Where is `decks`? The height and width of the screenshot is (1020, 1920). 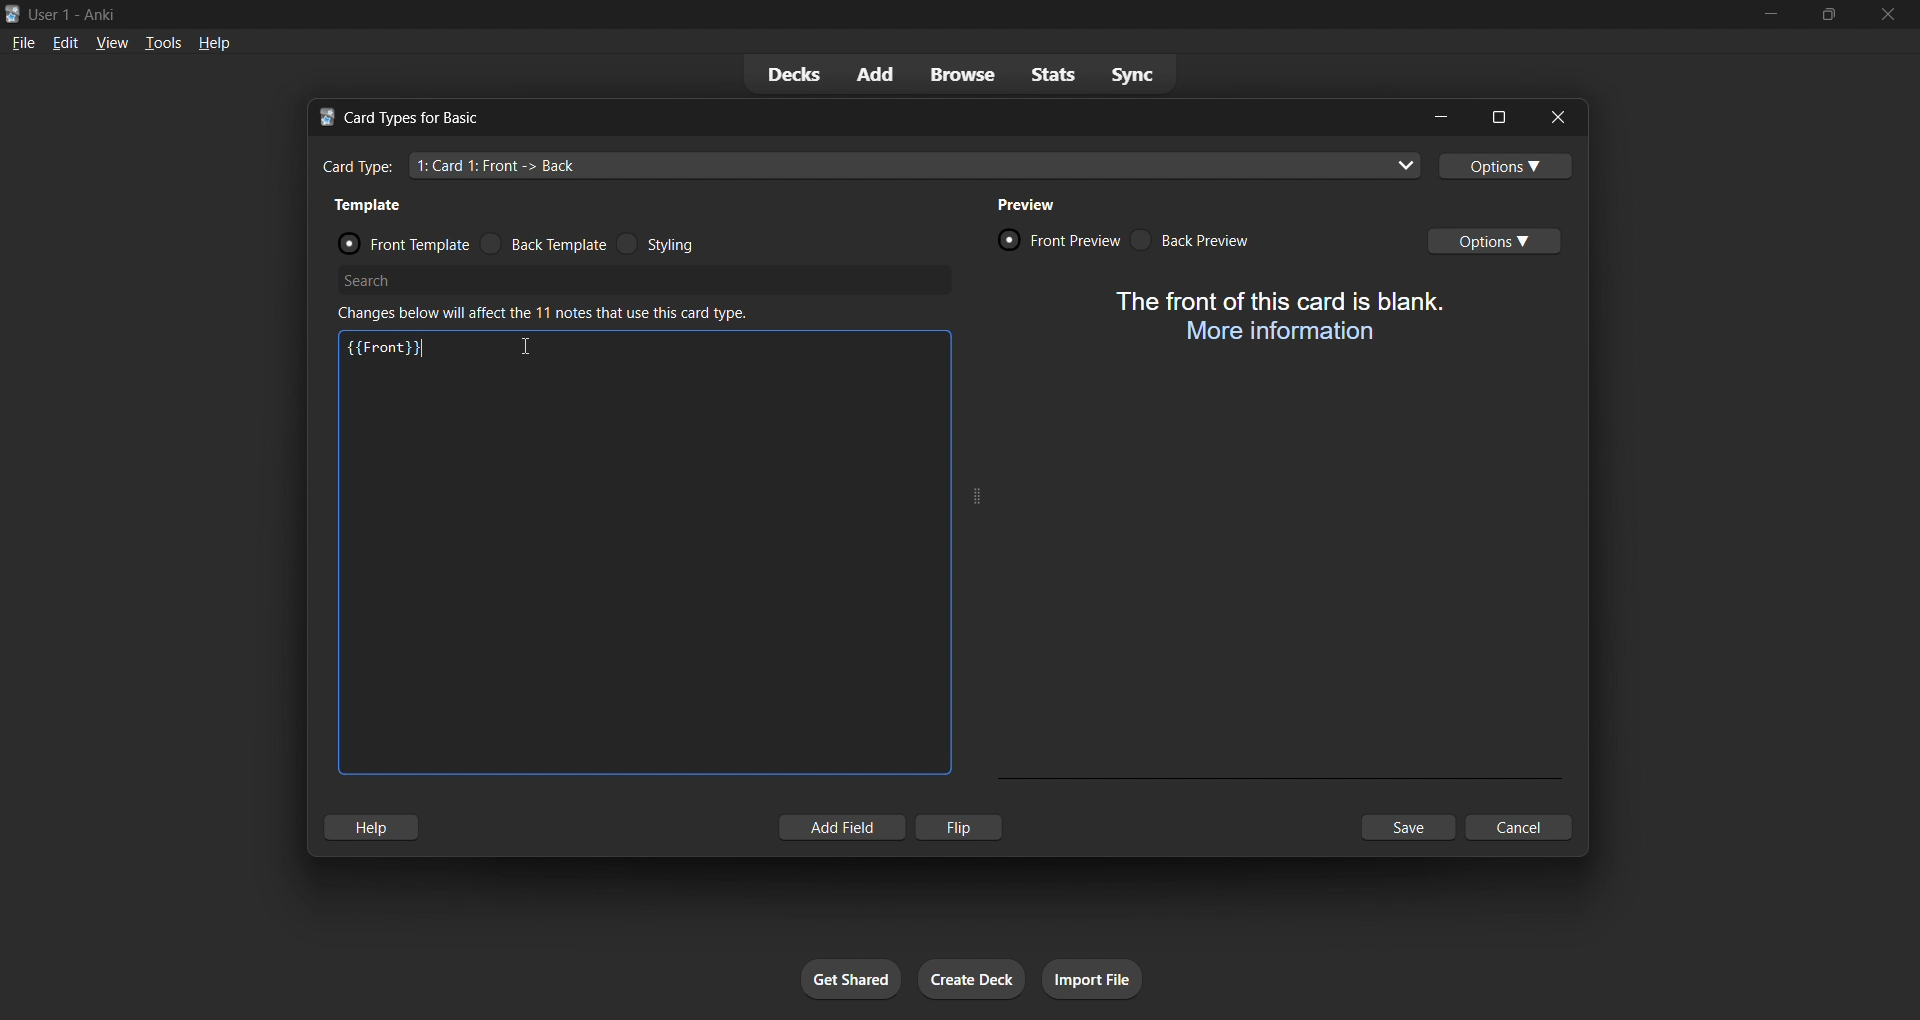 decks is located at coordinates (794, 76).